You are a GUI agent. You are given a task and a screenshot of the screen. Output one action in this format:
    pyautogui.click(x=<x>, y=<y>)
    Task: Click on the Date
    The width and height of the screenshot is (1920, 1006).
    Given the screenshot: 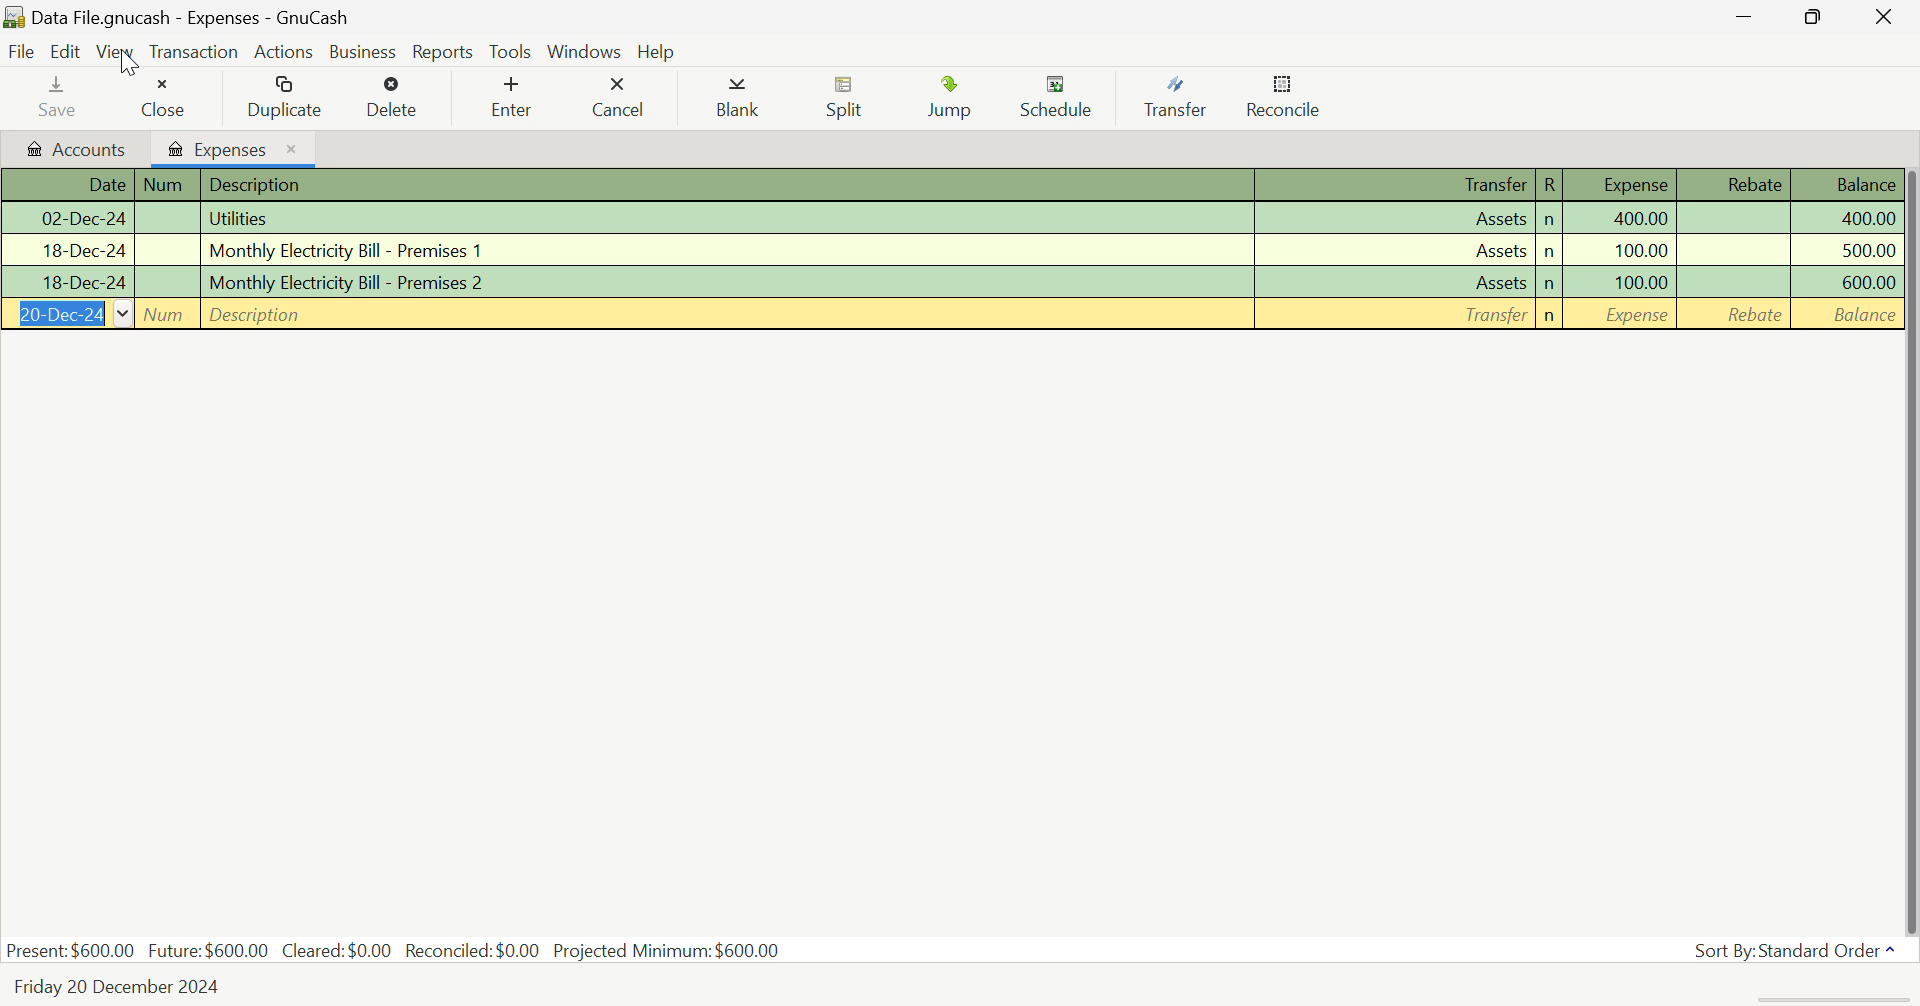 What is the action you would take?
    pyautogui.click(x=62, y=251)
    